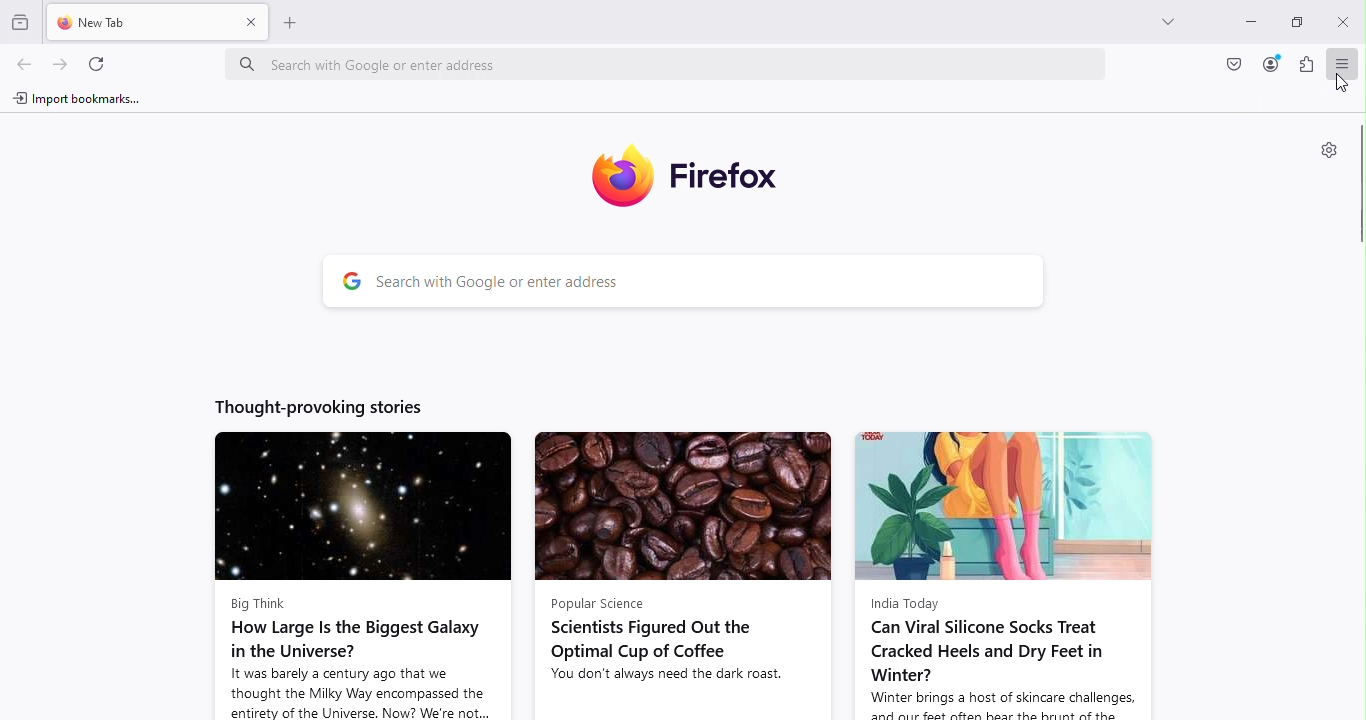 The height and width of the screenshot is (720, 1366). Describe the element at coordinates (1293, 19) in the screenshot. I see `Maximize tab` at that location.